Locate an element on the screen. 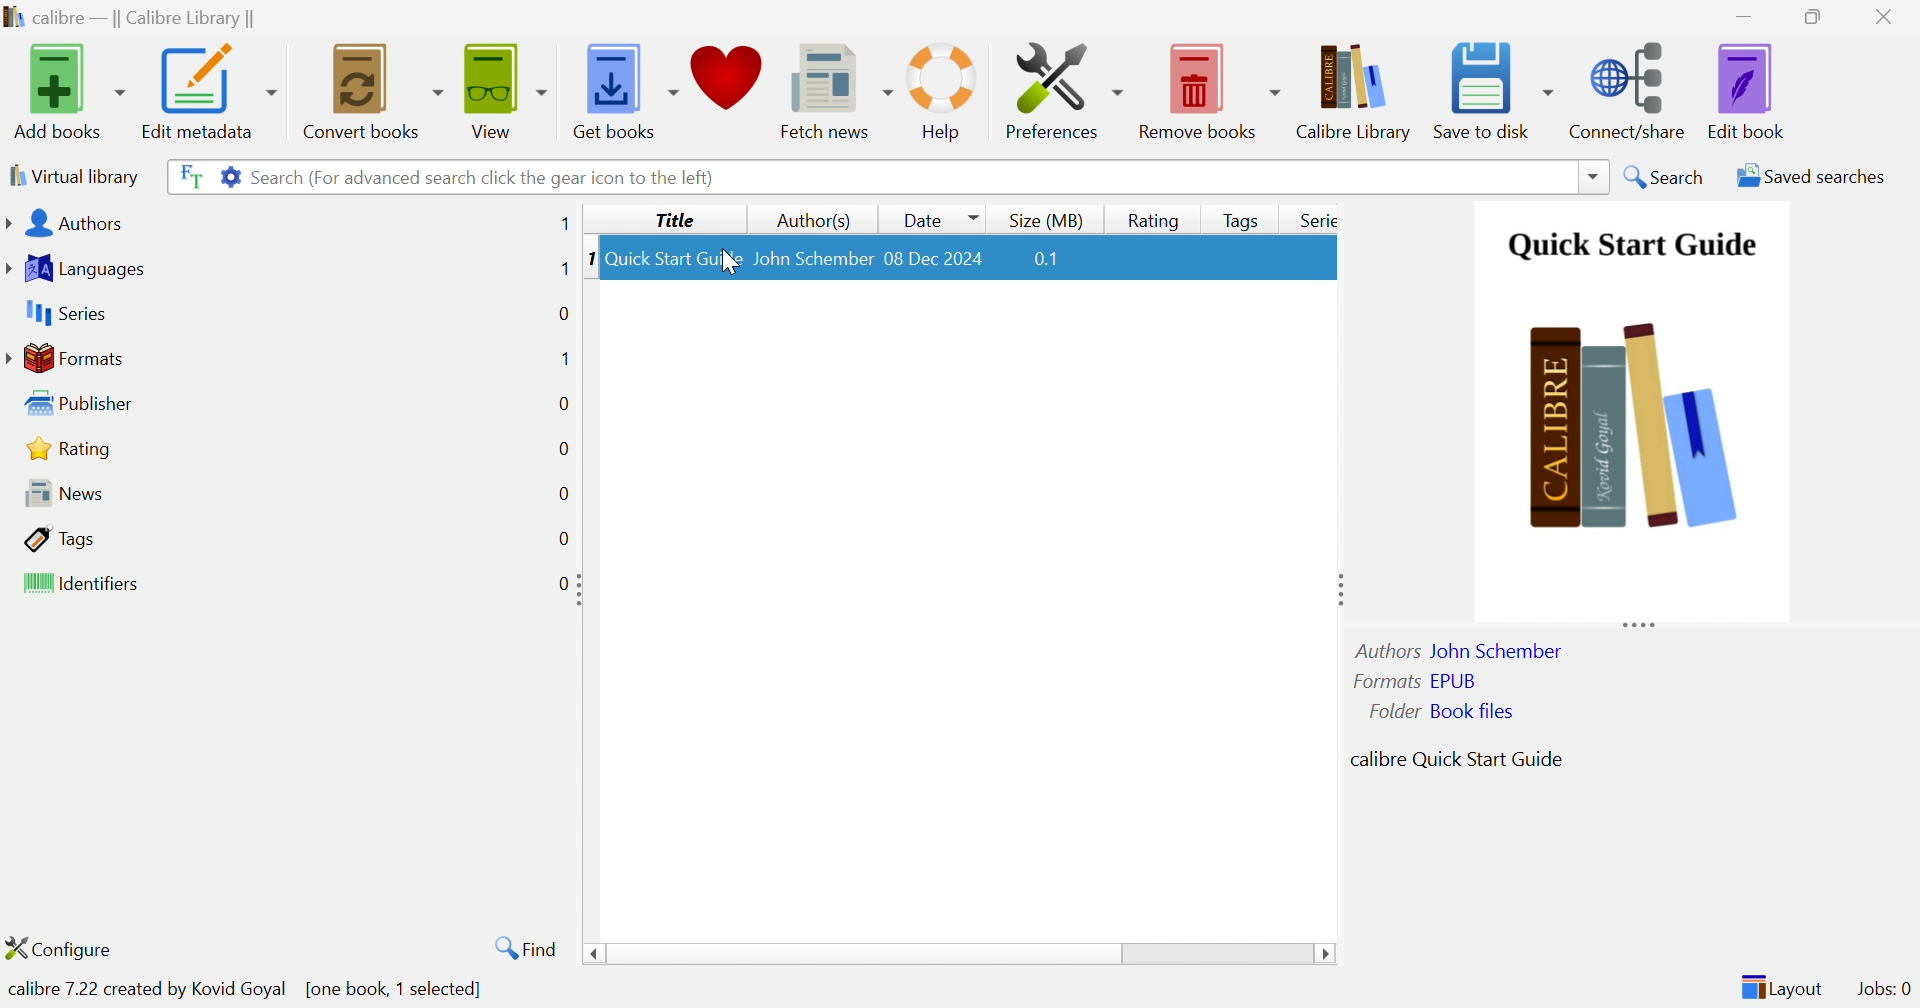 This screenshot has width=1920, height=1008. Add books is located at coordinates (69, 89).